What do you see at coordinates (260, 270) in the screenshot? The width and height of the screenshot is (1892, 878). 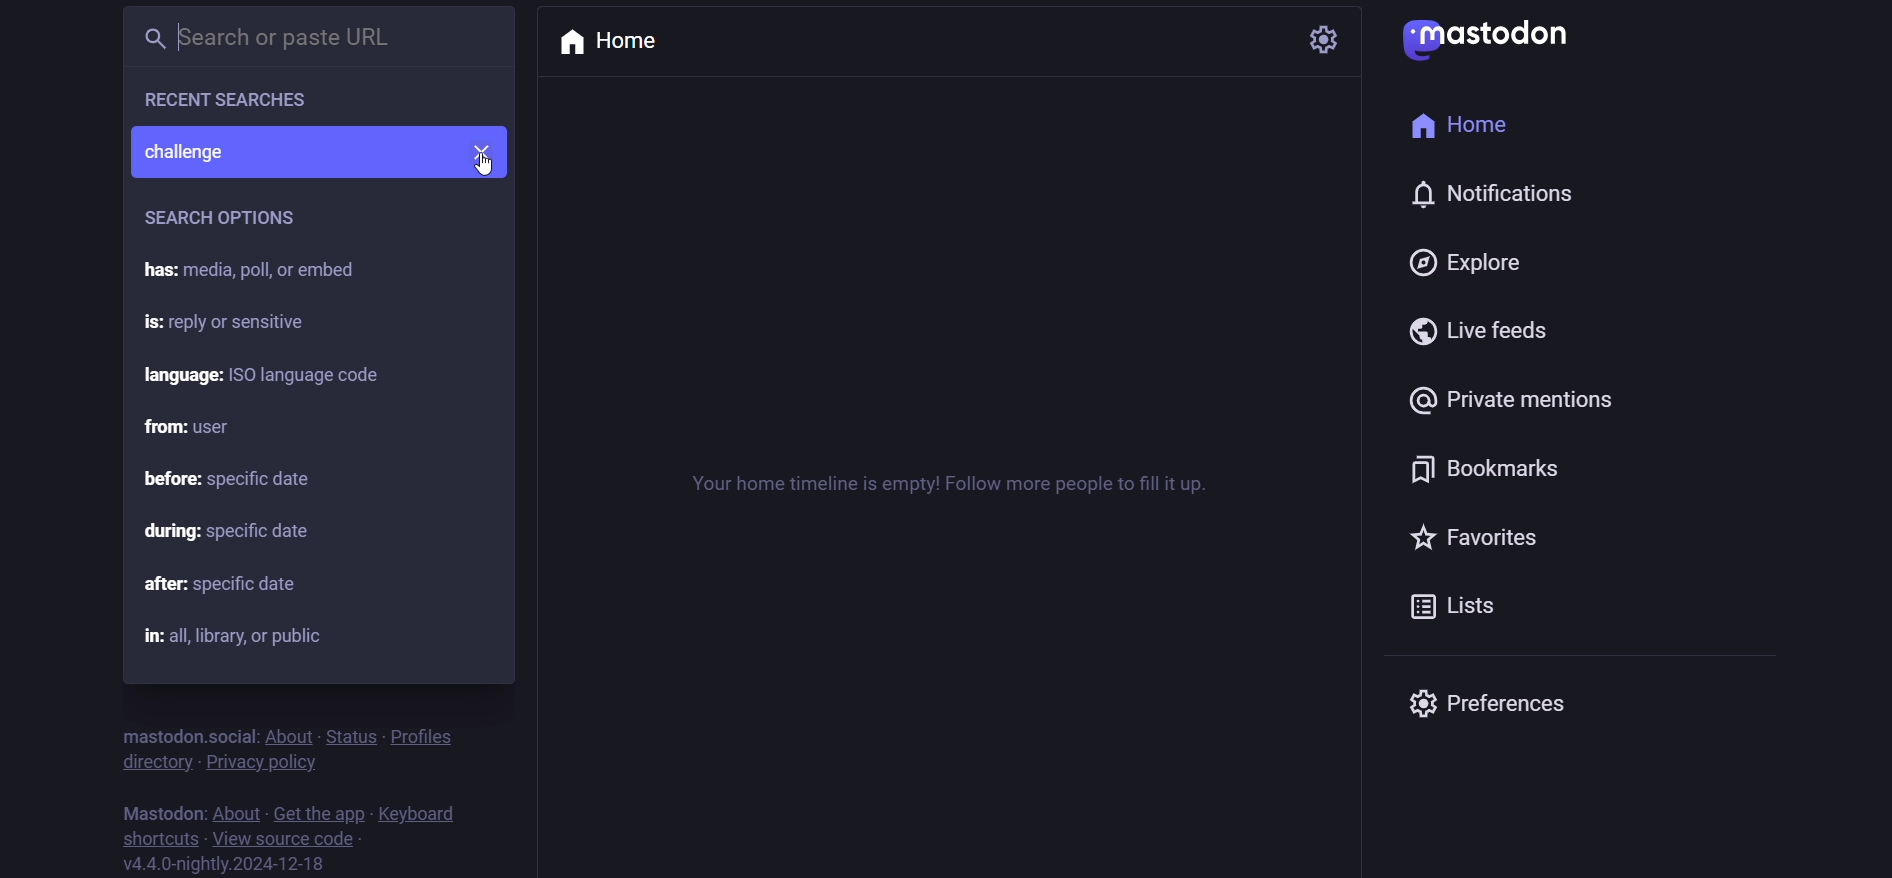 I see `has` at bounding box center [260, 270].